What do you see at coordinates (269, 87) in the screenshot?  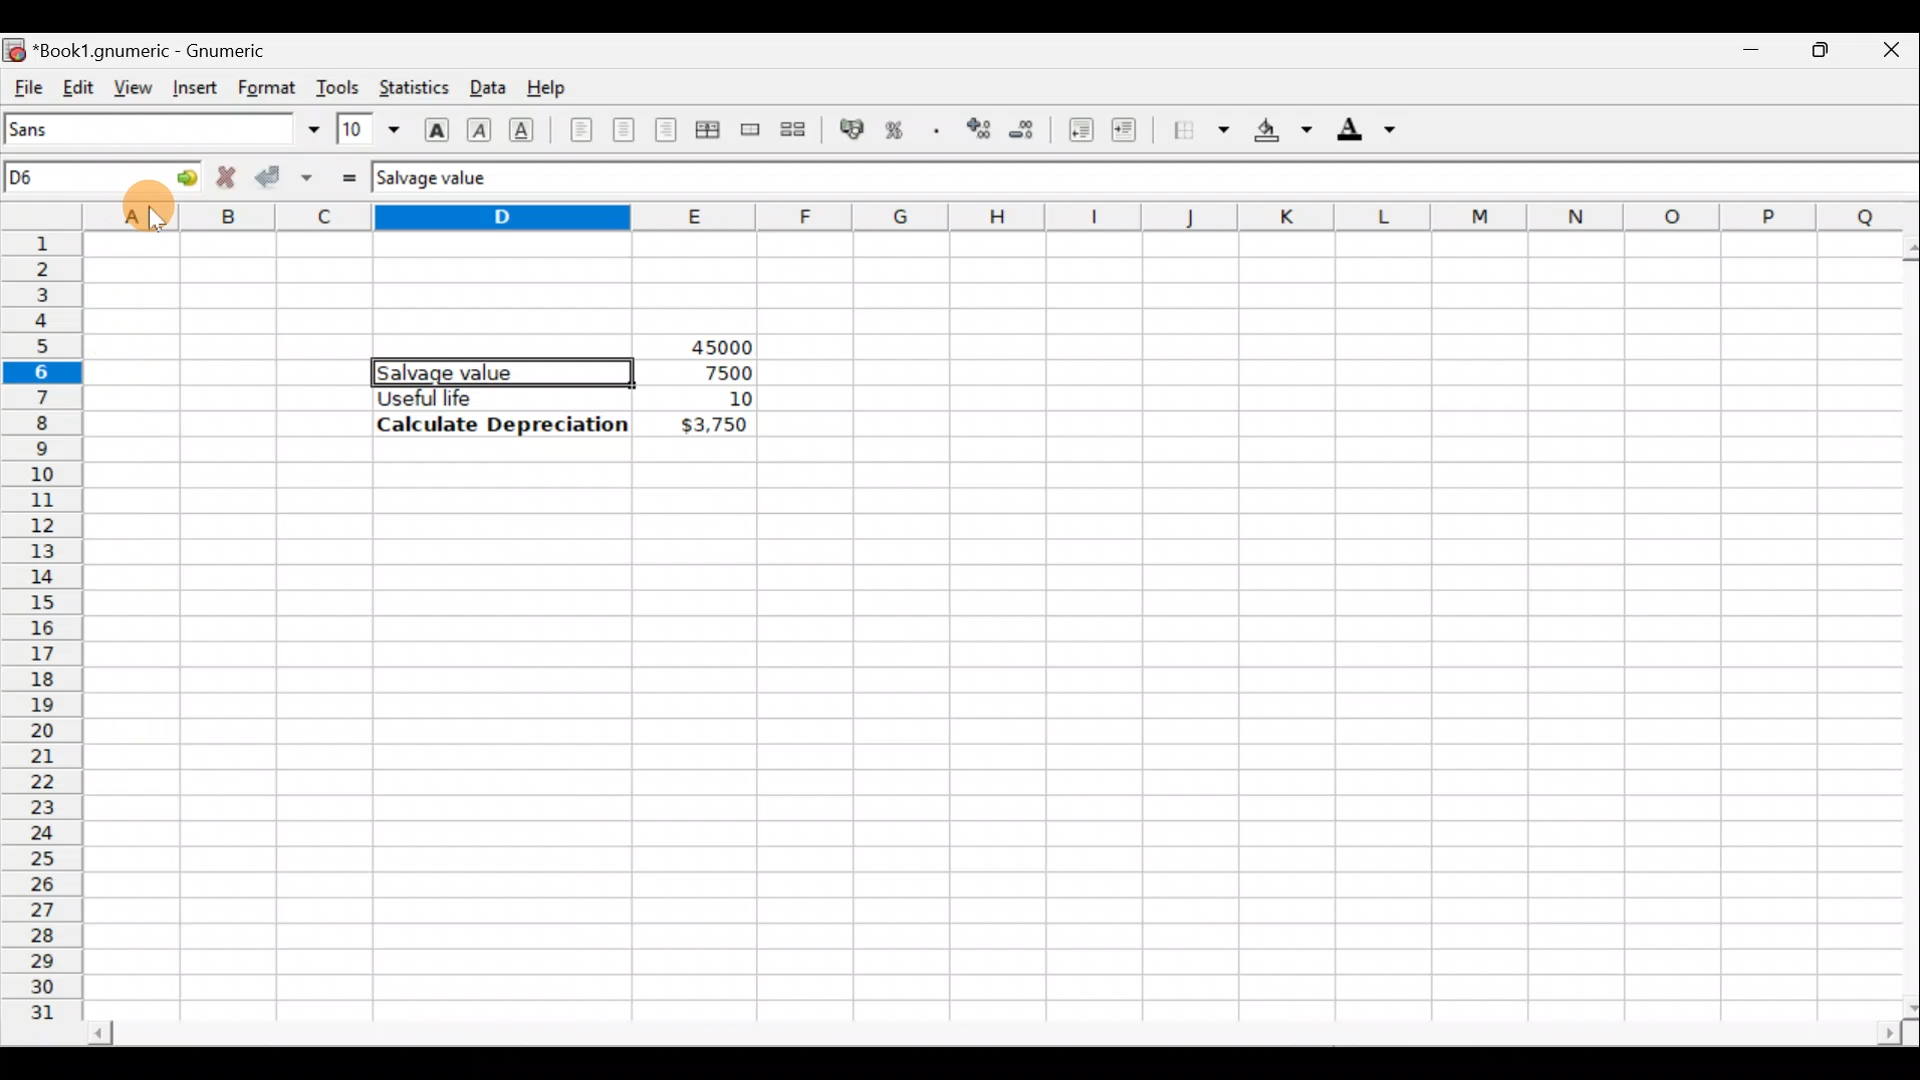 I see `Format` at bounding box center [269, 87].